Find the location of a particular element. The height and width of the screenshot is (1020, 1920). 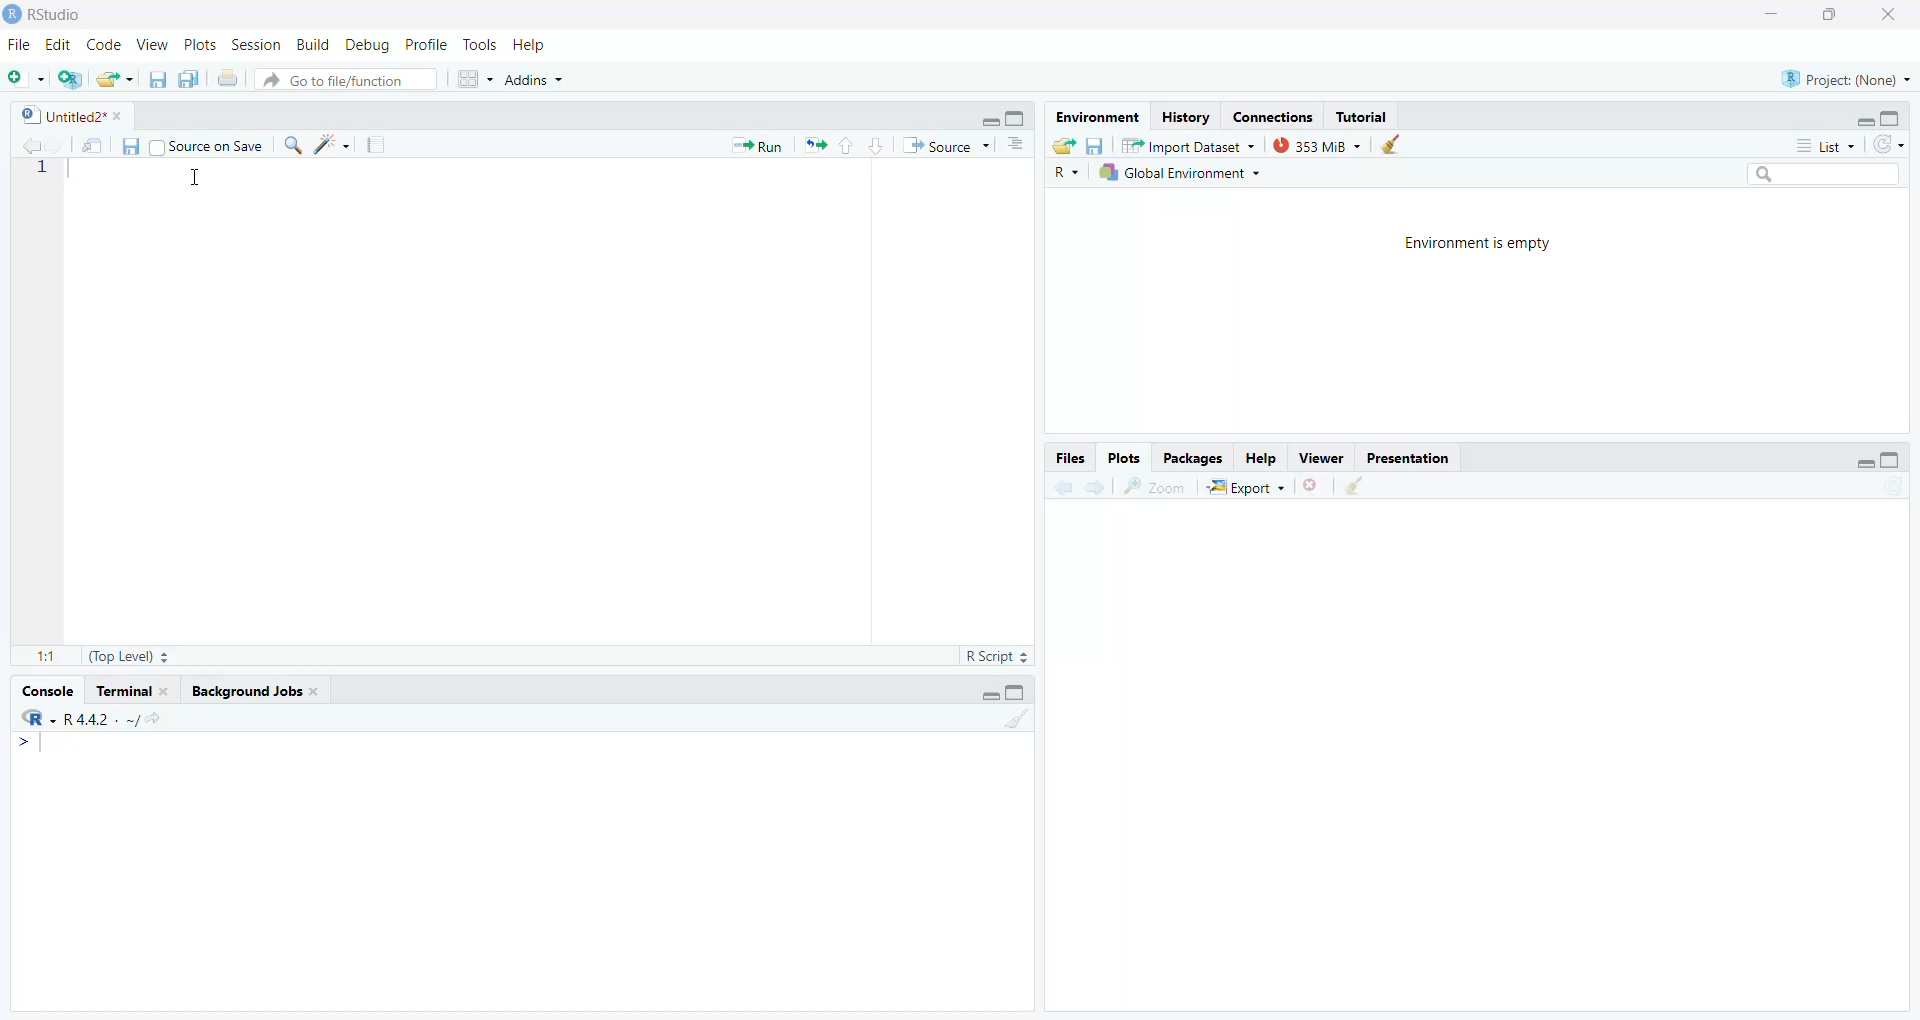

Plots is located at coordinates (1126, 459).